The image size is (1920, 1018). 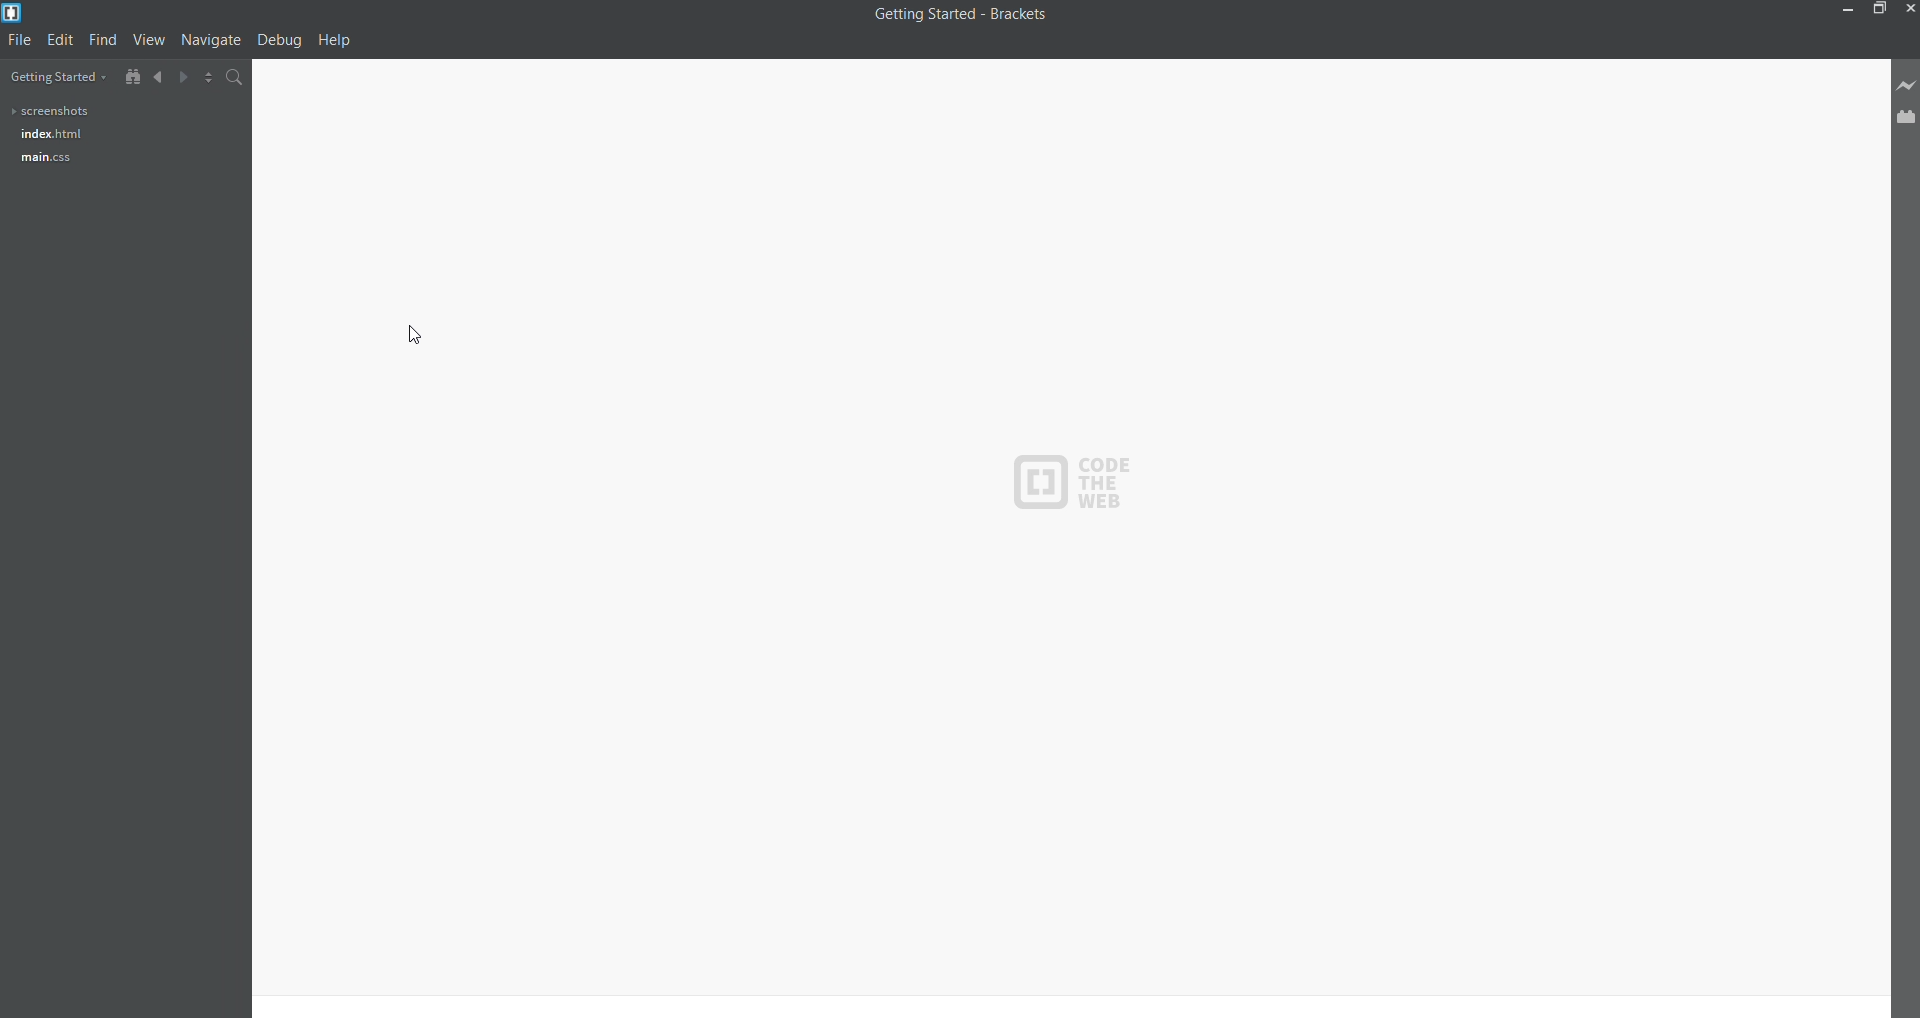 What do you see at coordinates (418, 330) in the screenshot?
I see `cursor` at bounding box center [418, 330].